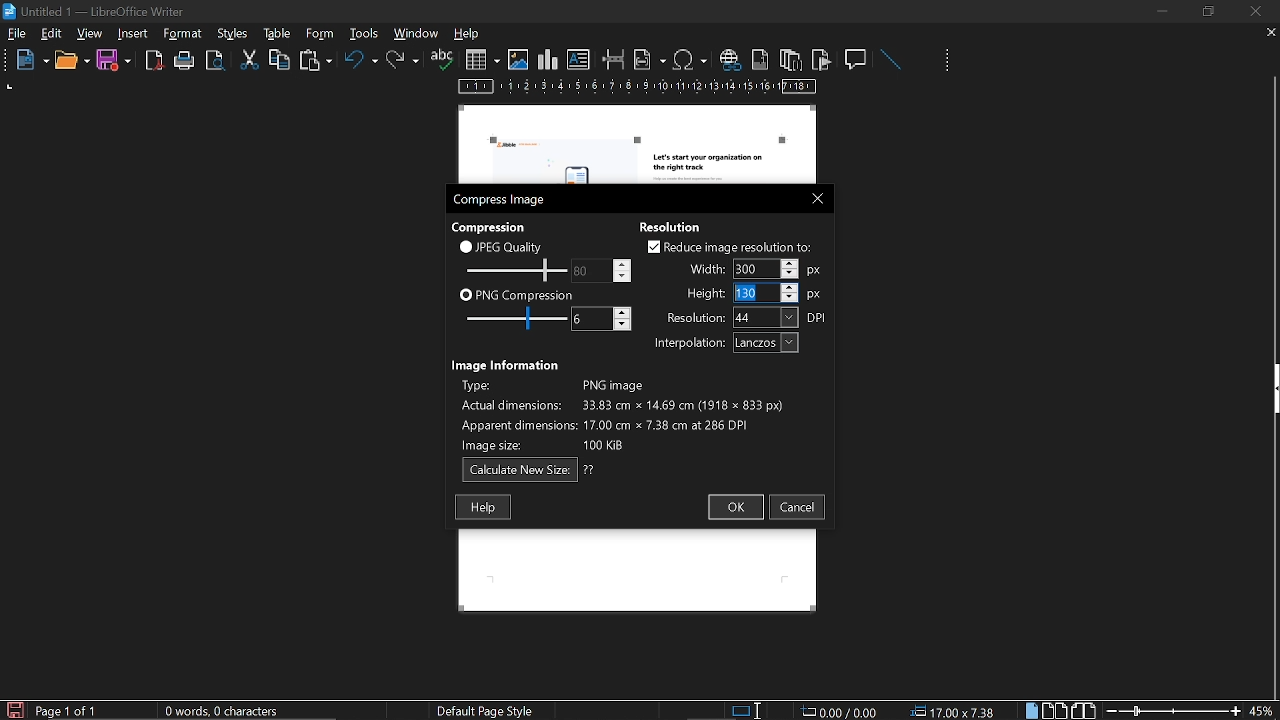 The height and width of the screenshot is (720, 1280). Describe the element at coordinates (511, 318) in the screenshot. I see `png compression scale` at that location.